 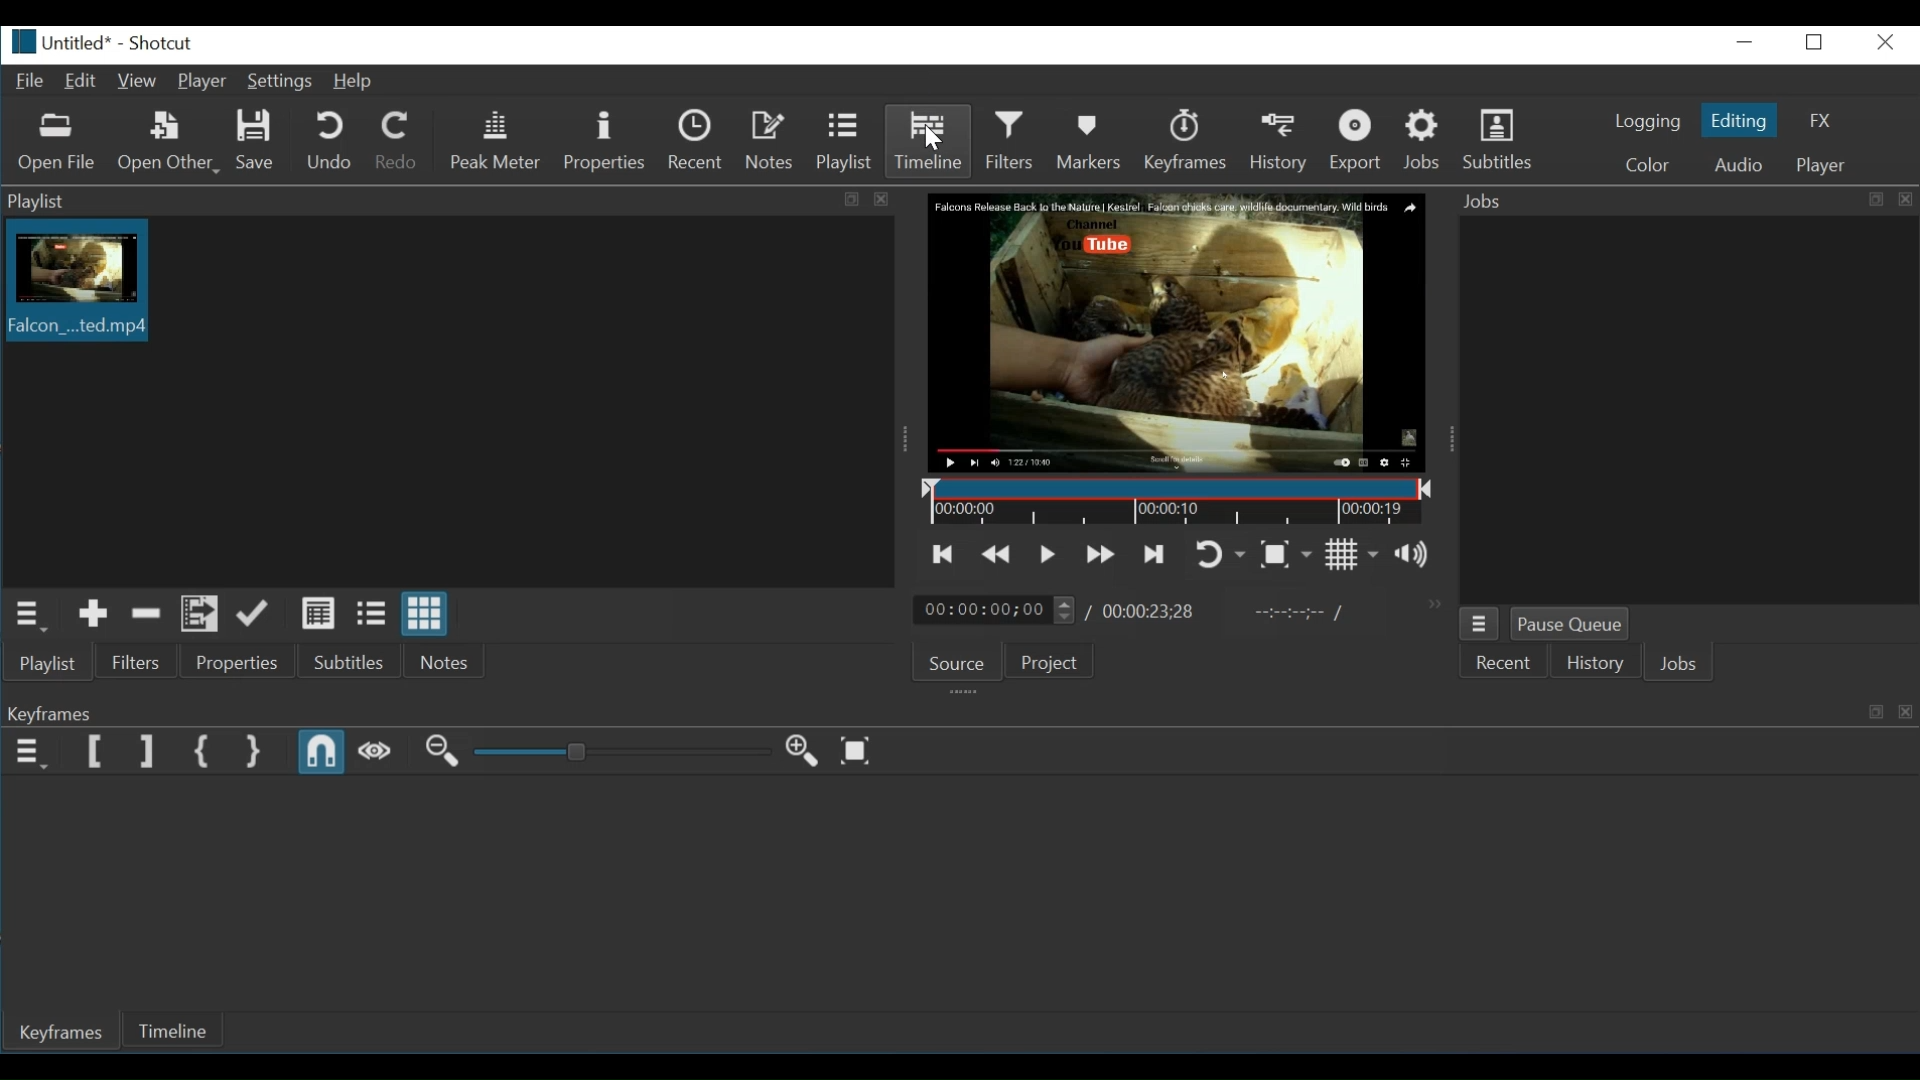 What do you see at coordinates (439, 752) in the screenshot?
I see `Zoom in Keyframe` at bounding box center [439, 752].